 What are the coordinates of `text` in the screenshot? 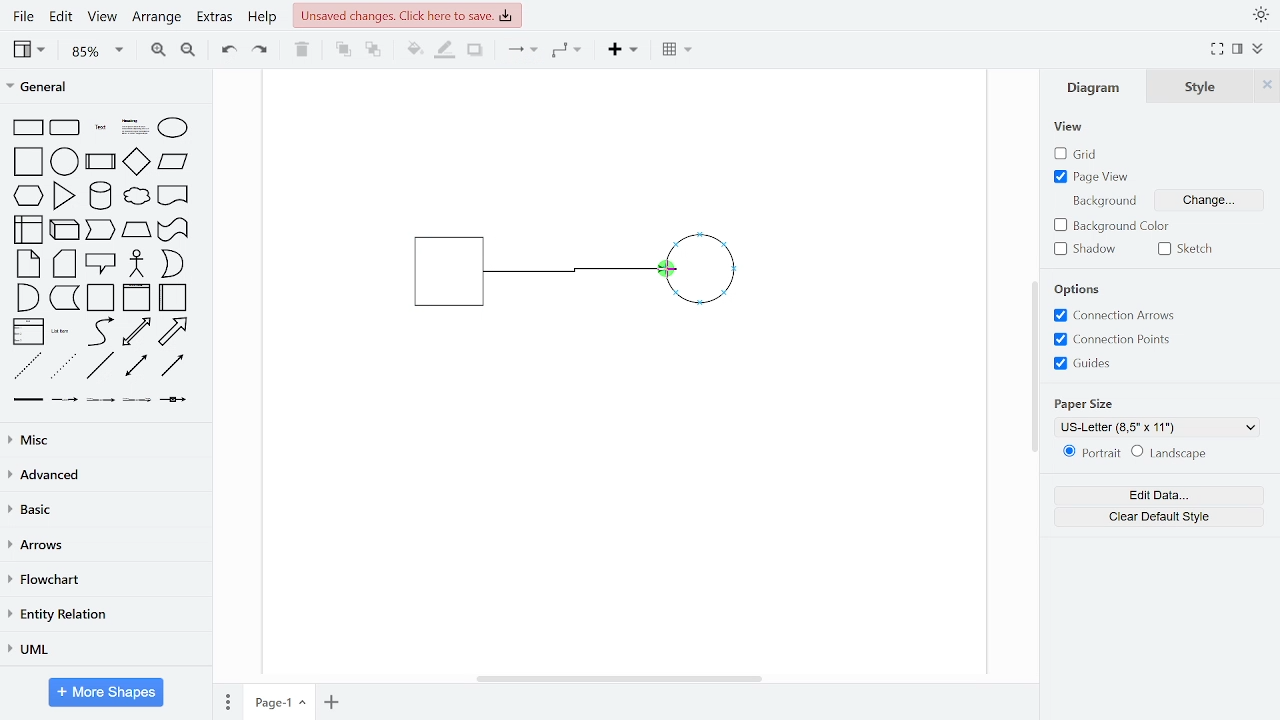 It's located at (102, 129).